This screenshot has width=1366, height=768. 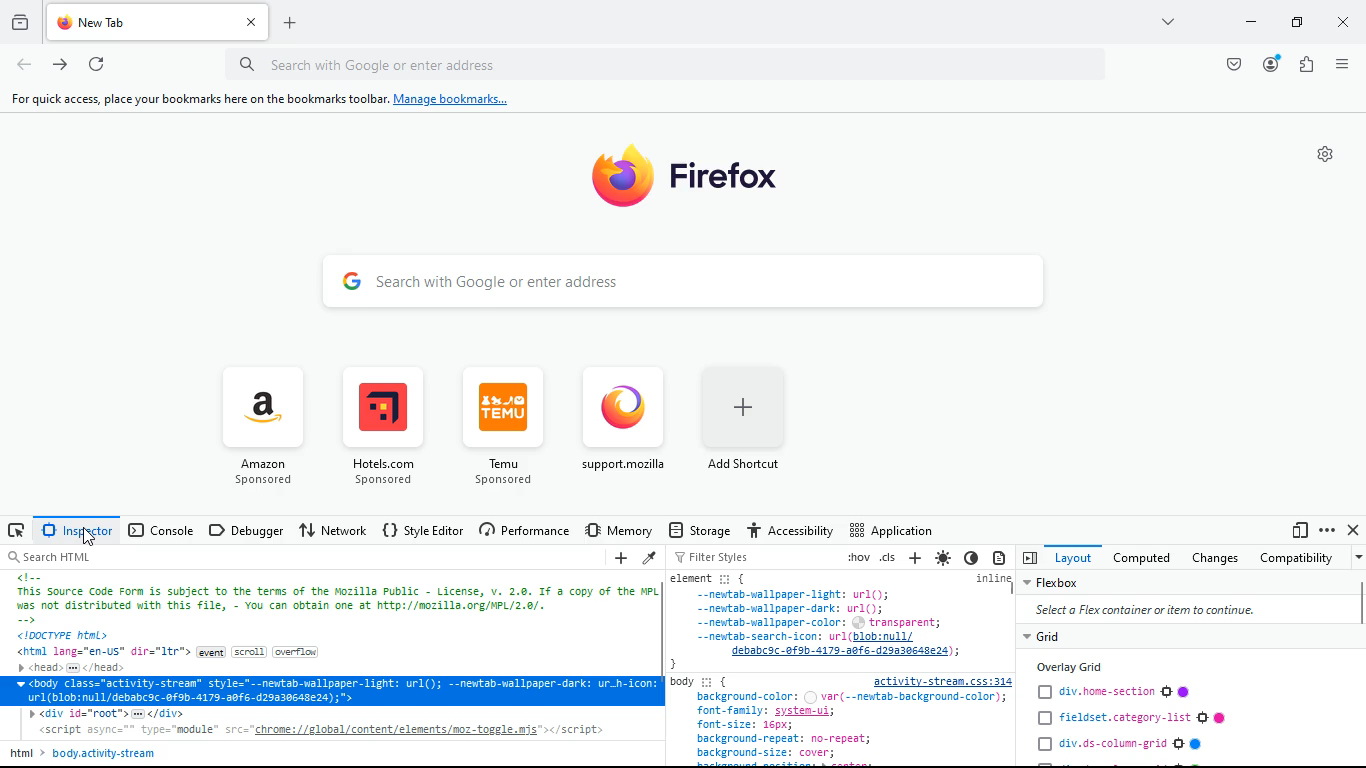 What do you see at coordinates (1355, 530) in the screenshot?
I see `close` at bounding box center [1355, 530].